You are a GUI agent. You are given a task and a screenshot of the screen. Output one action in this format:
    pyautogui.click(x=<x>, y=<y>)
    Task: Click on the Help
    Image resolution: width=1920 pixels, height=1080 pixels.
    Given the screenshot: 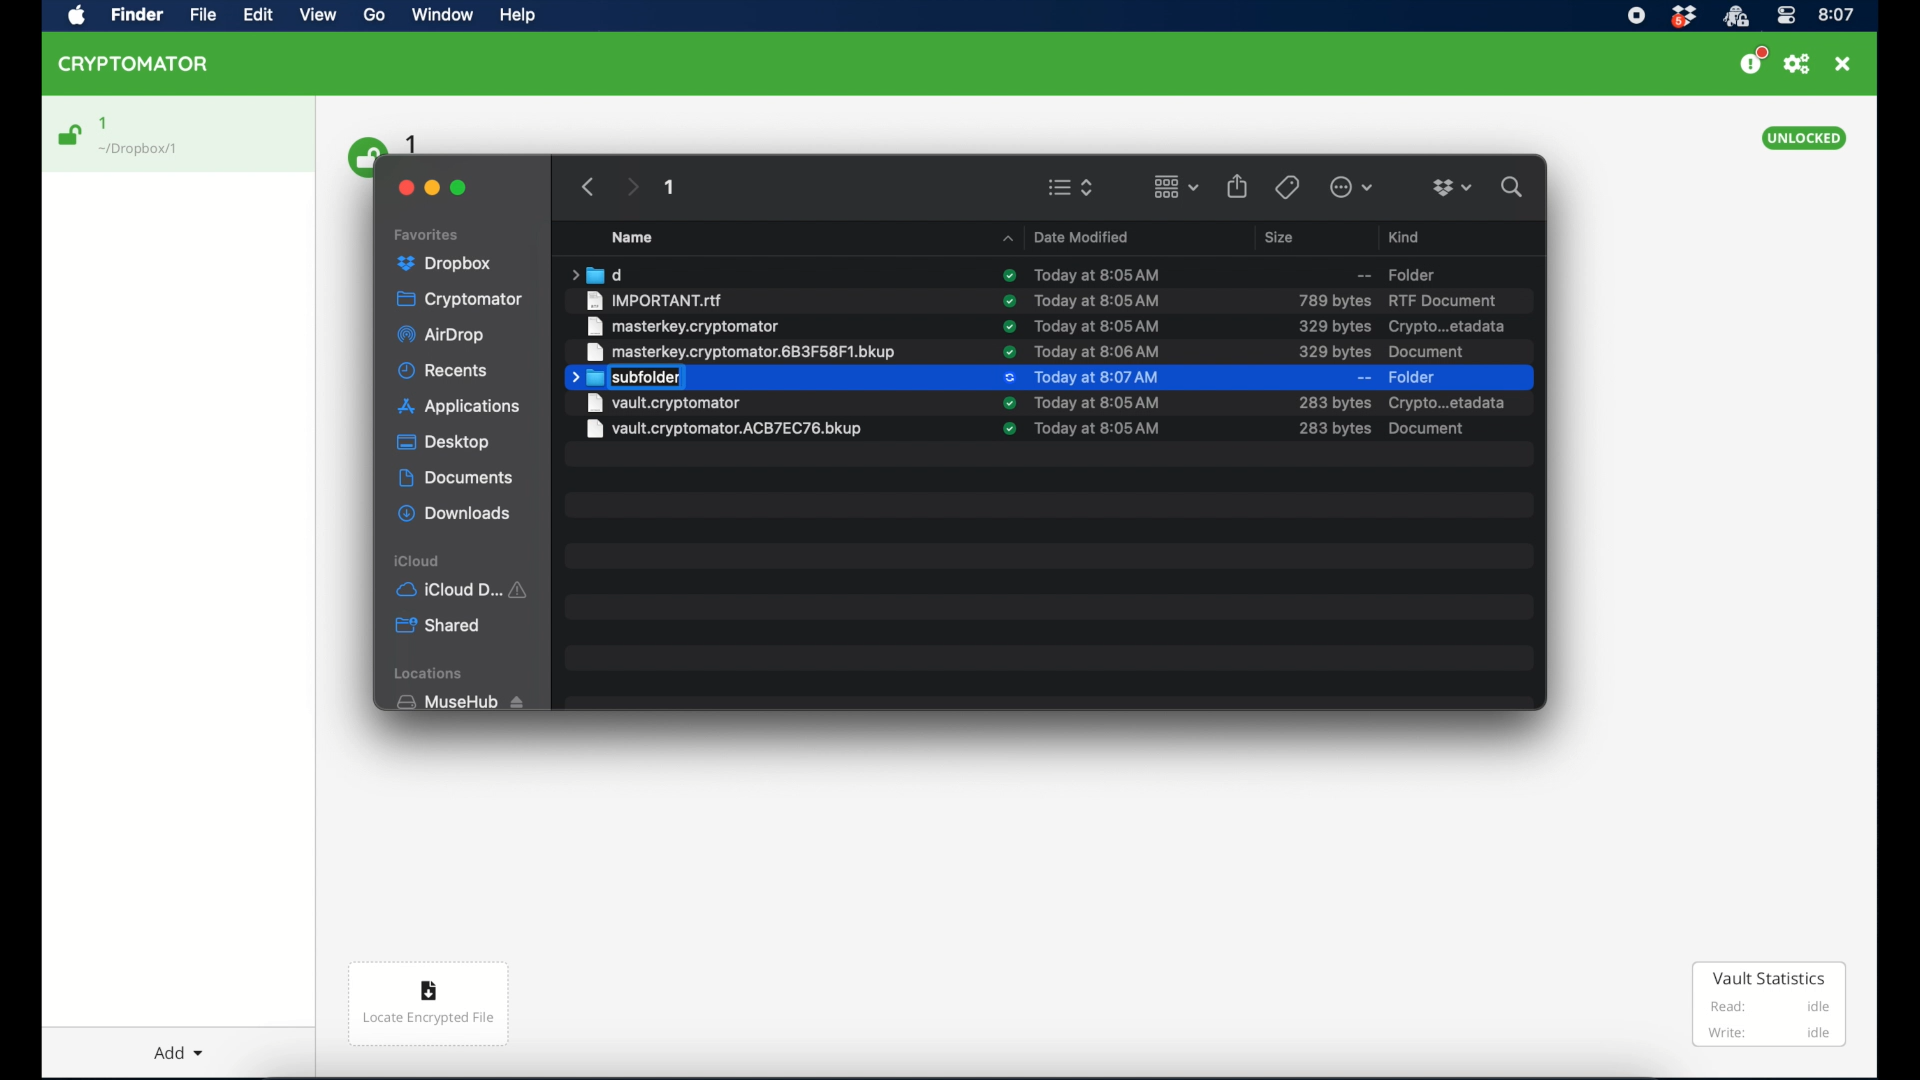 What is the action you would take?
    pyautogui.click(x=520, y=19)
    